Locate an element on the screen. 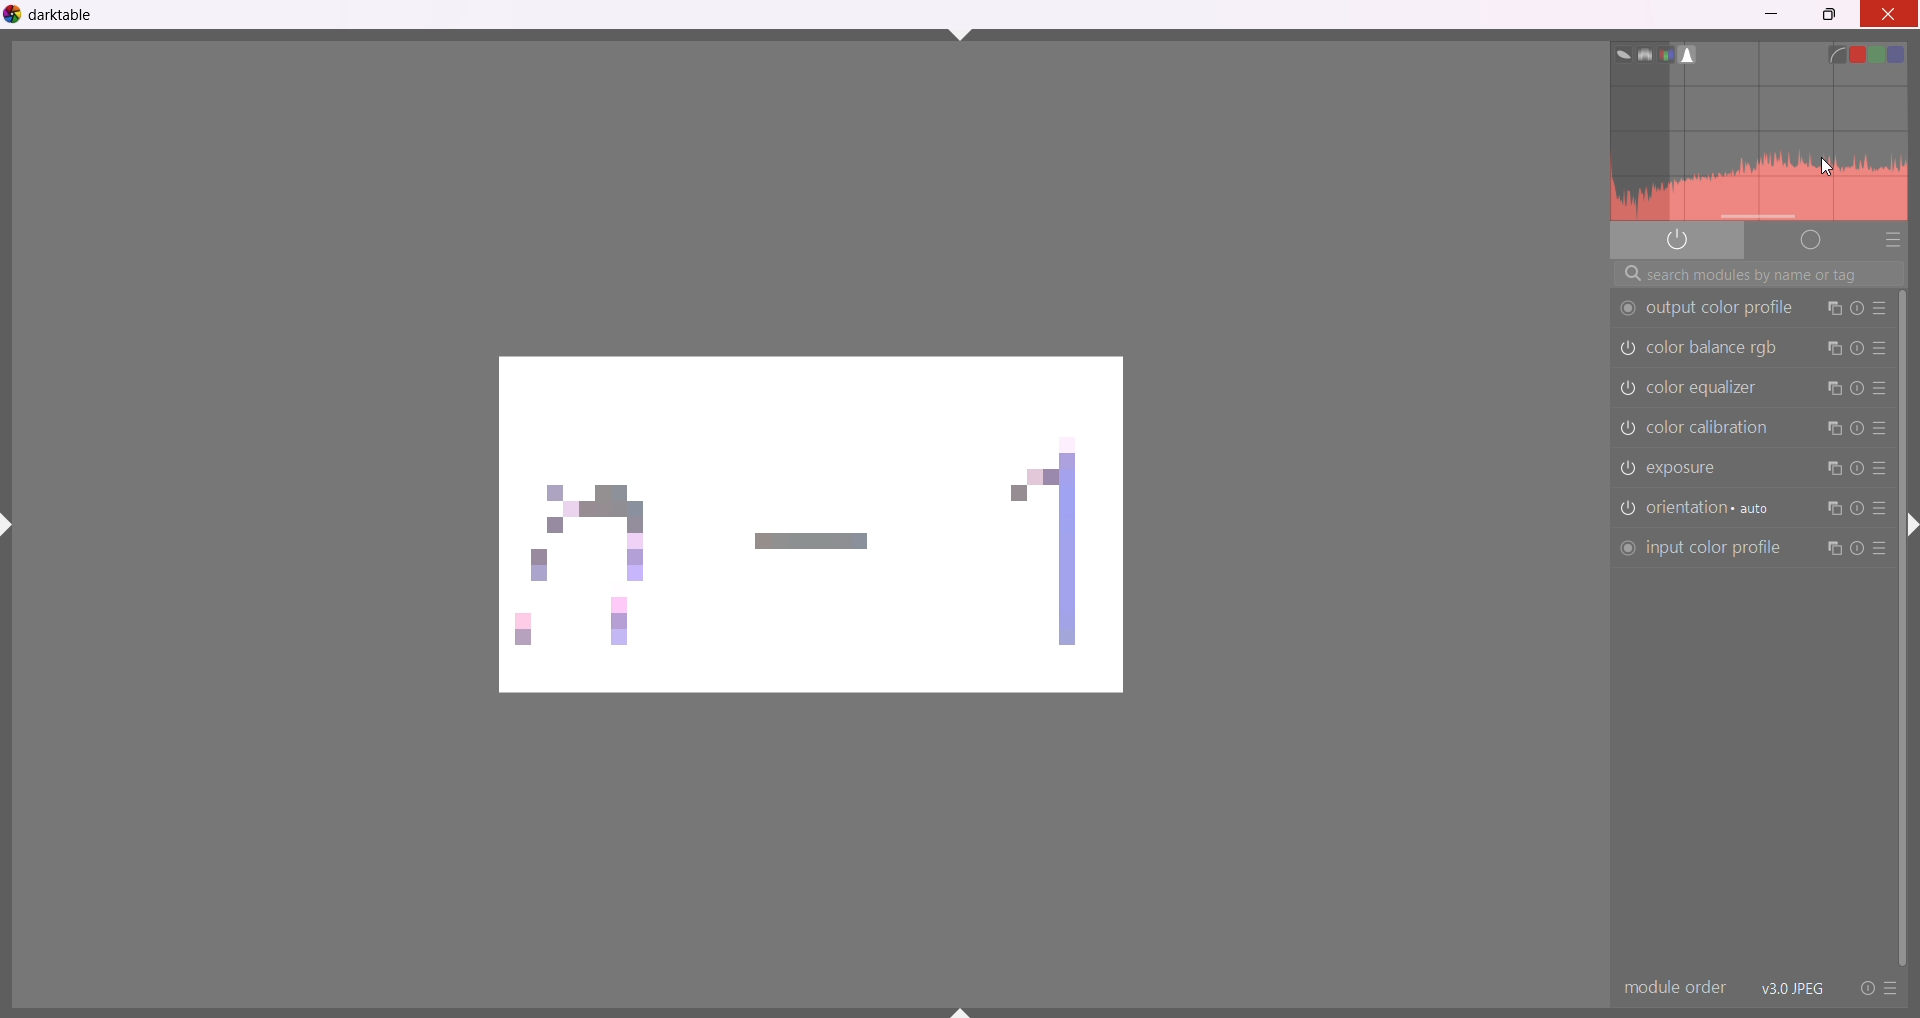 The height and width of the screenshot is (1018, 1920). shift+ctrl+b is located at coordinates (963, 1011).